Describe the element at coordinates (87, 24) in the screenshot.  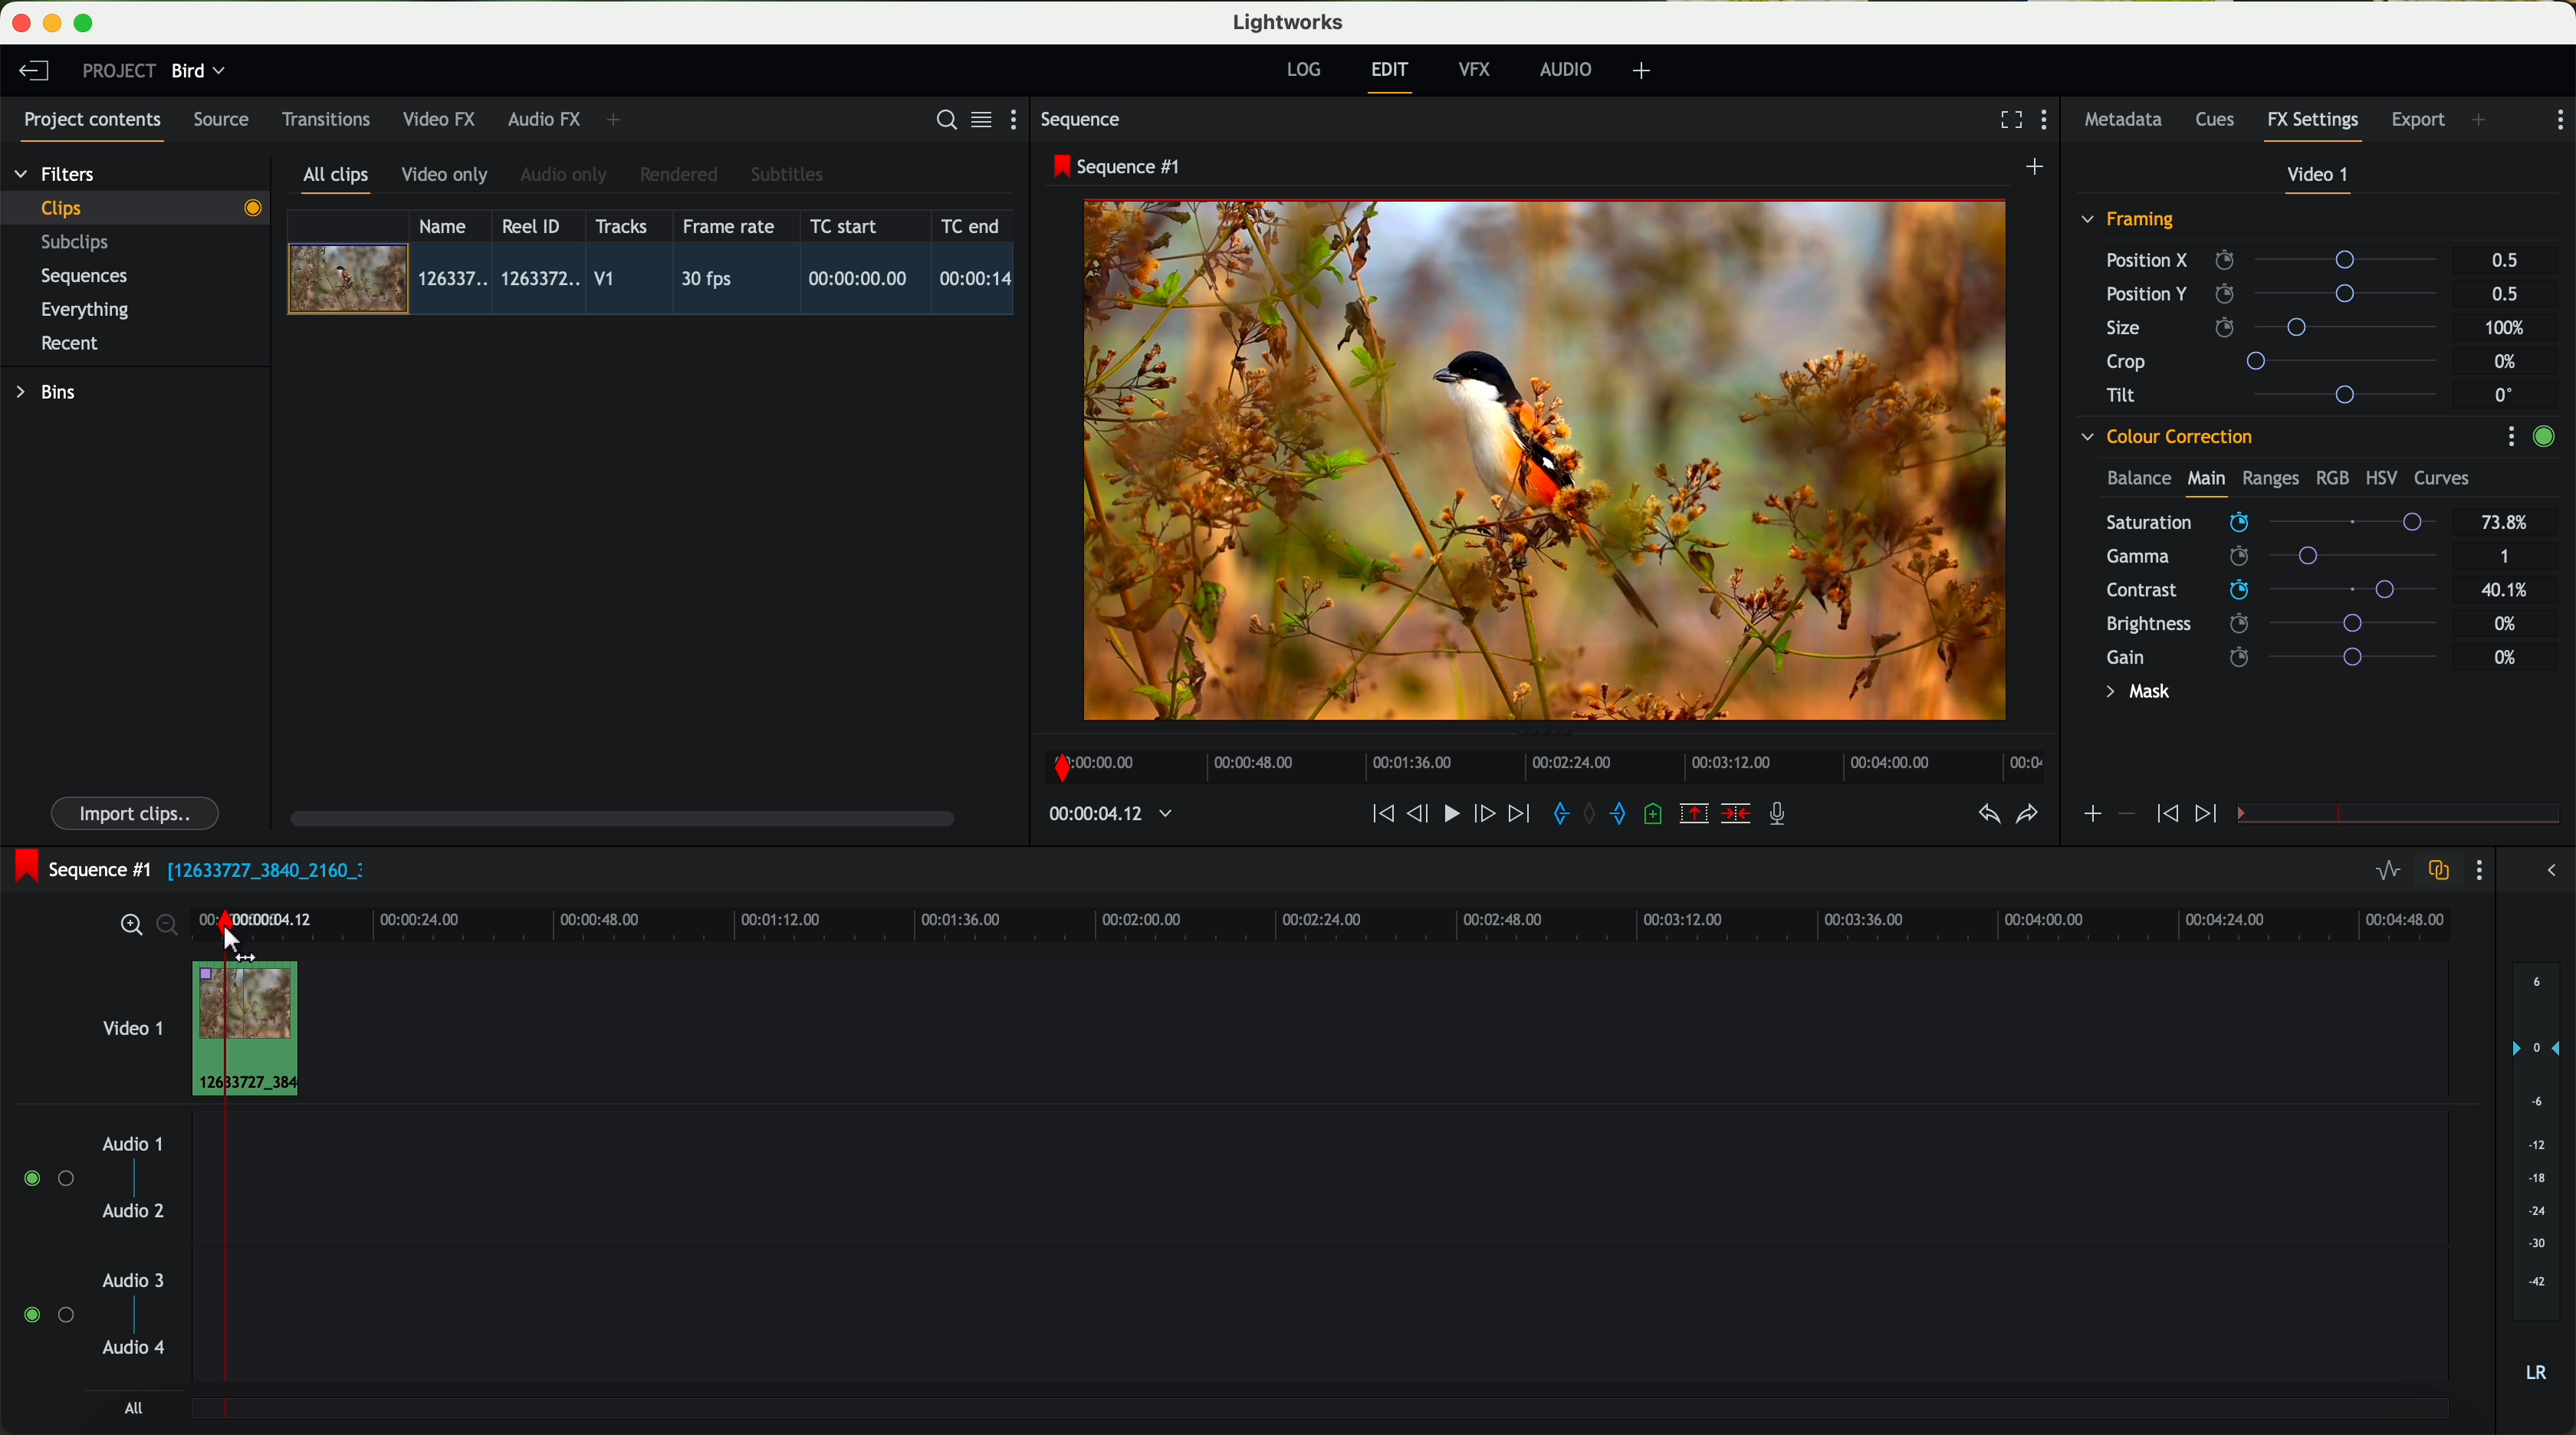
I see `maximize program` at that location.